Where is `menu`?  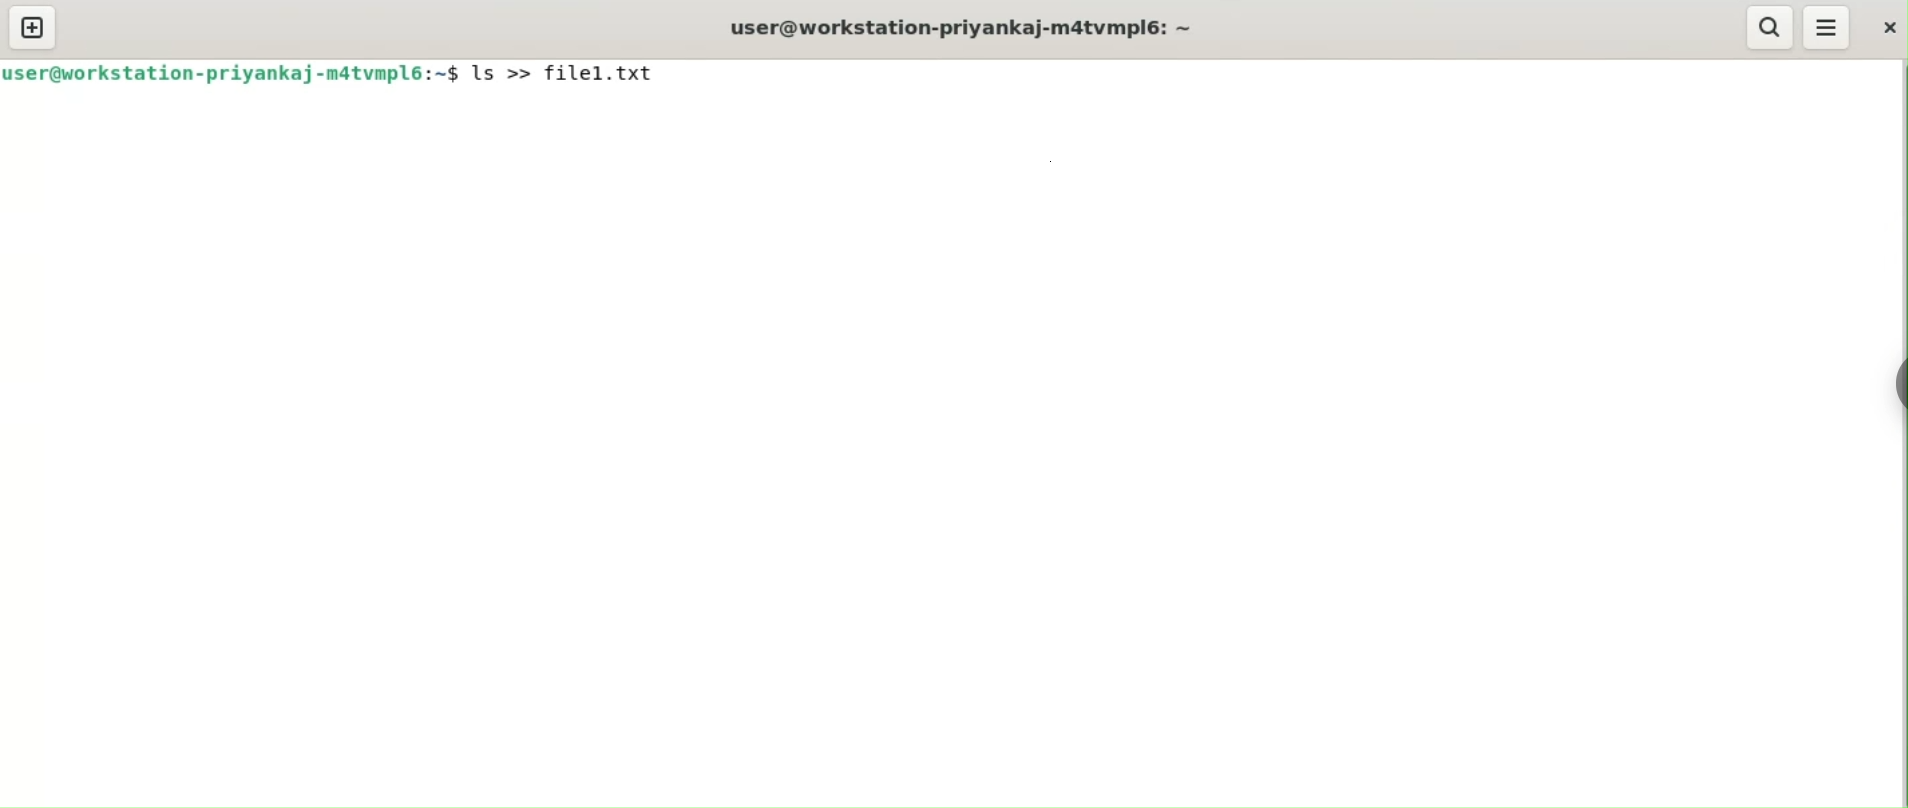
menu is located at coordinates (1825, 25).